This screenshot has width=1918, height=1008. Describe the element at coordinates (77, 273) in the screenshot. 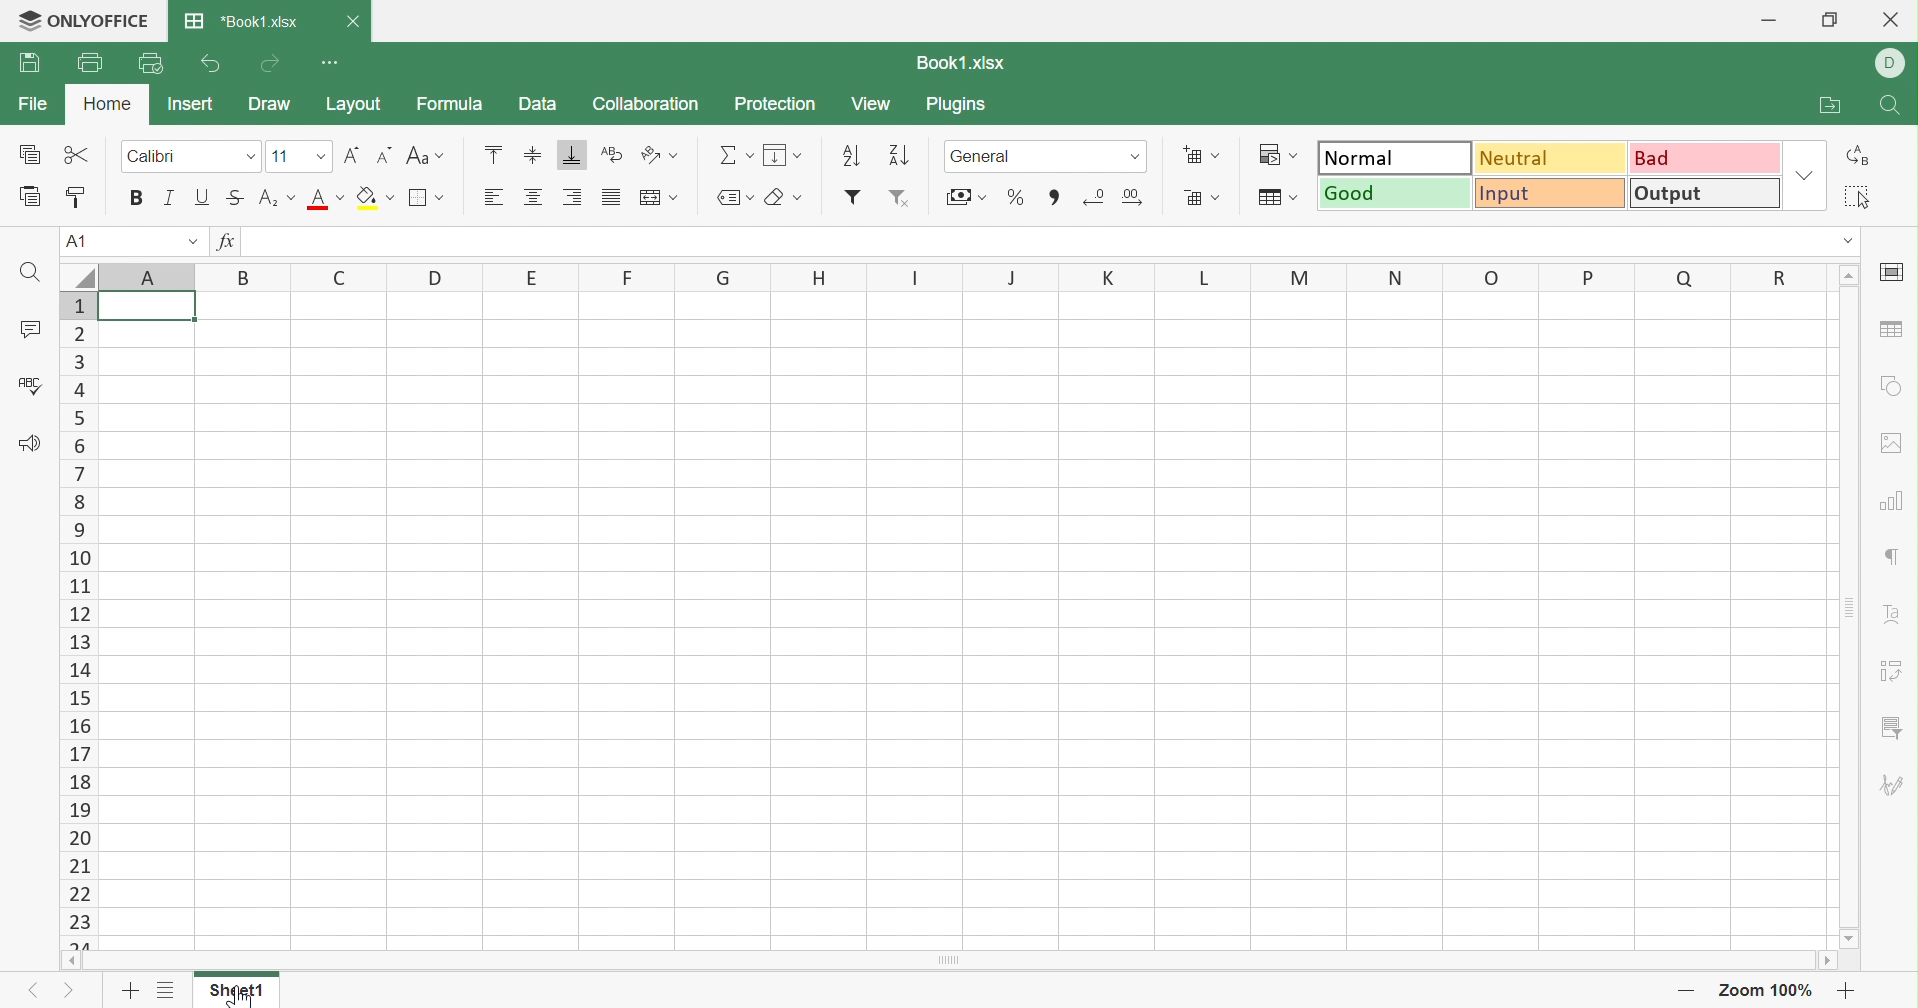

I see `Select all rows and colums` at that location.